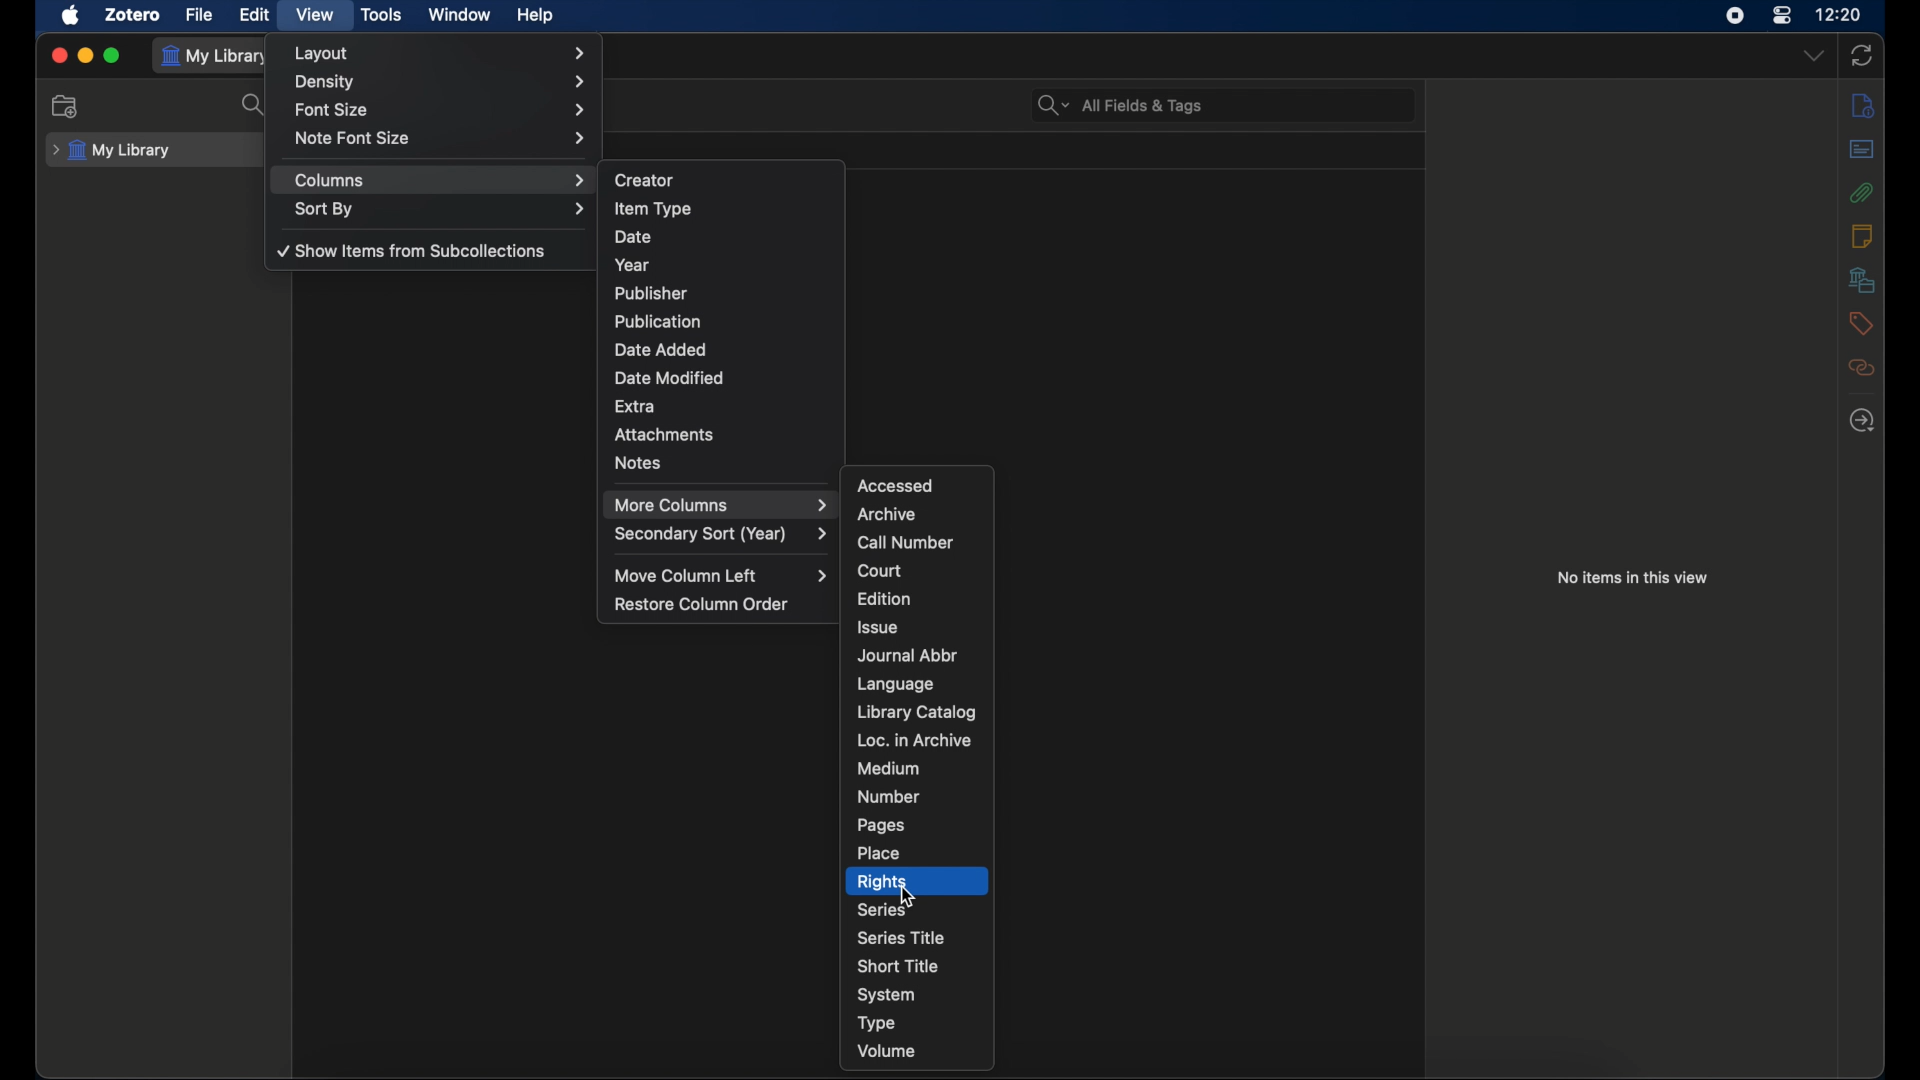  What do you see at coordinates (1118, 105) in the screenshot?
I see `search bar` at bounding box center [1118, 105].